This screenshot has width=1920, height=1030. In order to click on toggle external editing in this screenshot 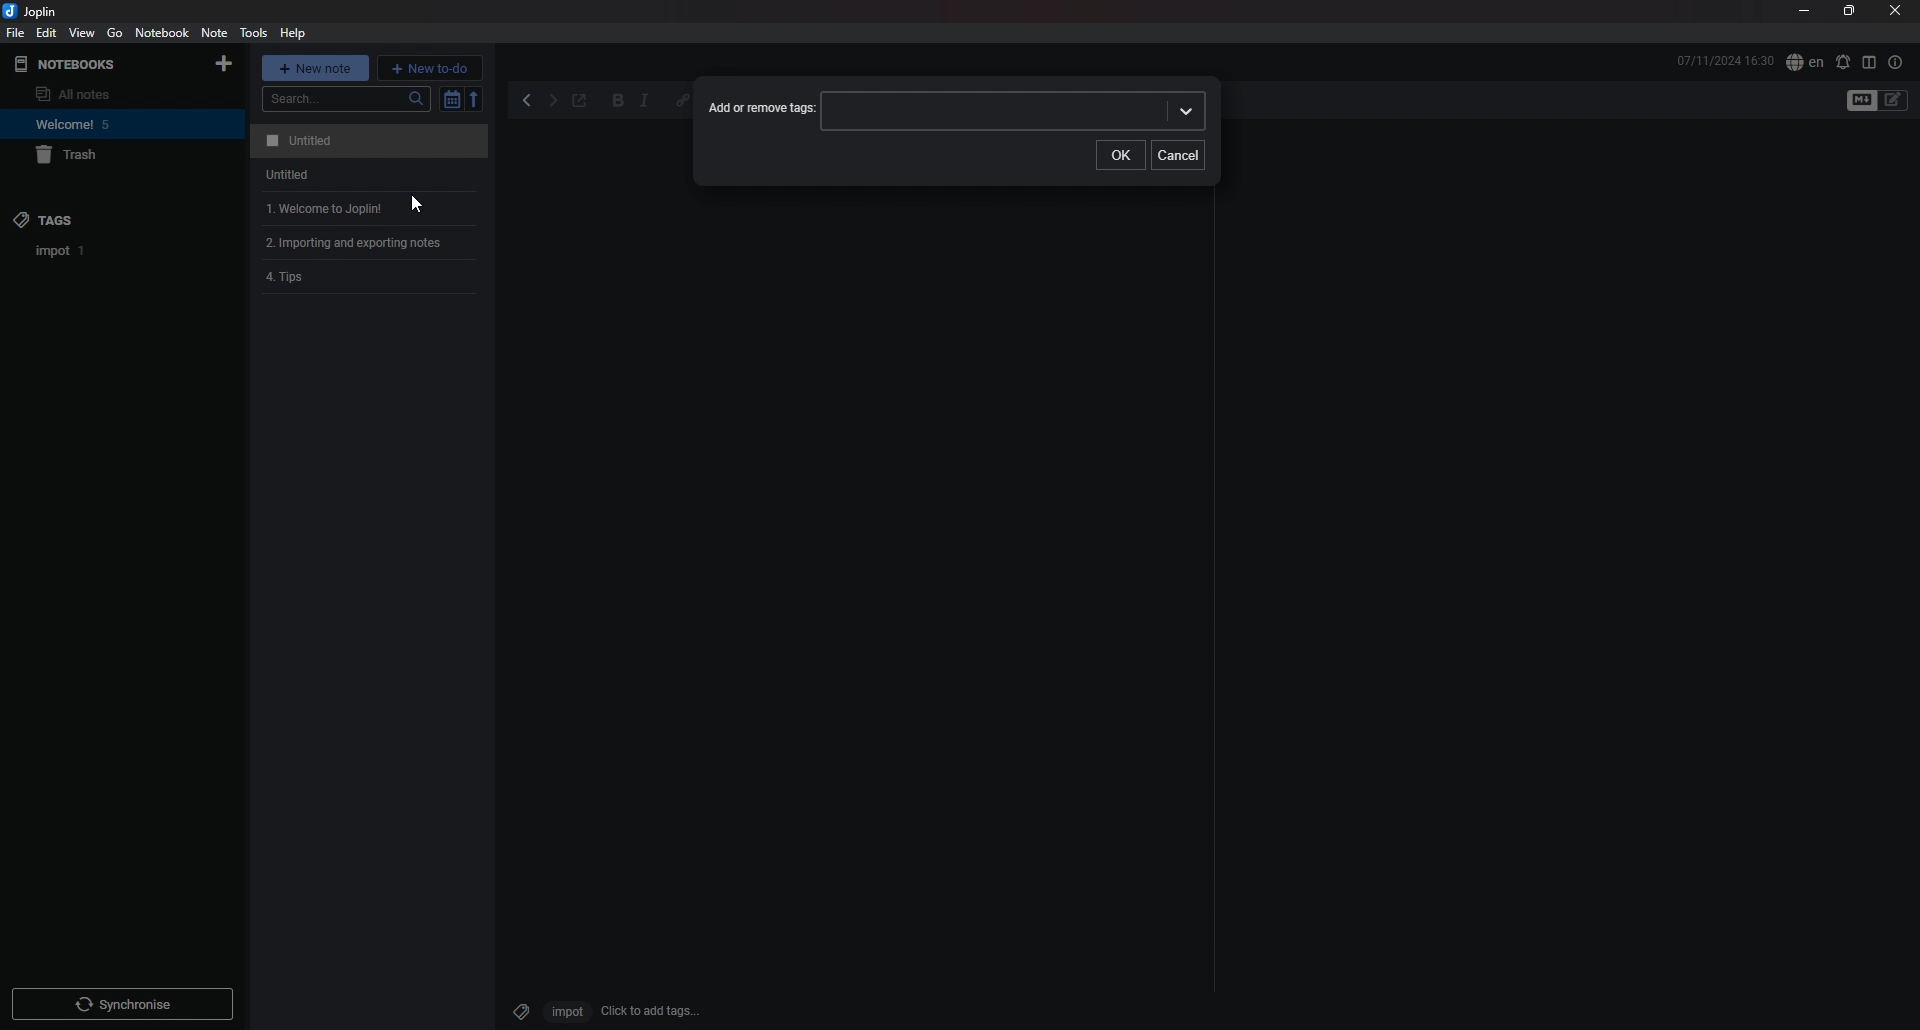, I will do `click(580, 102)`.